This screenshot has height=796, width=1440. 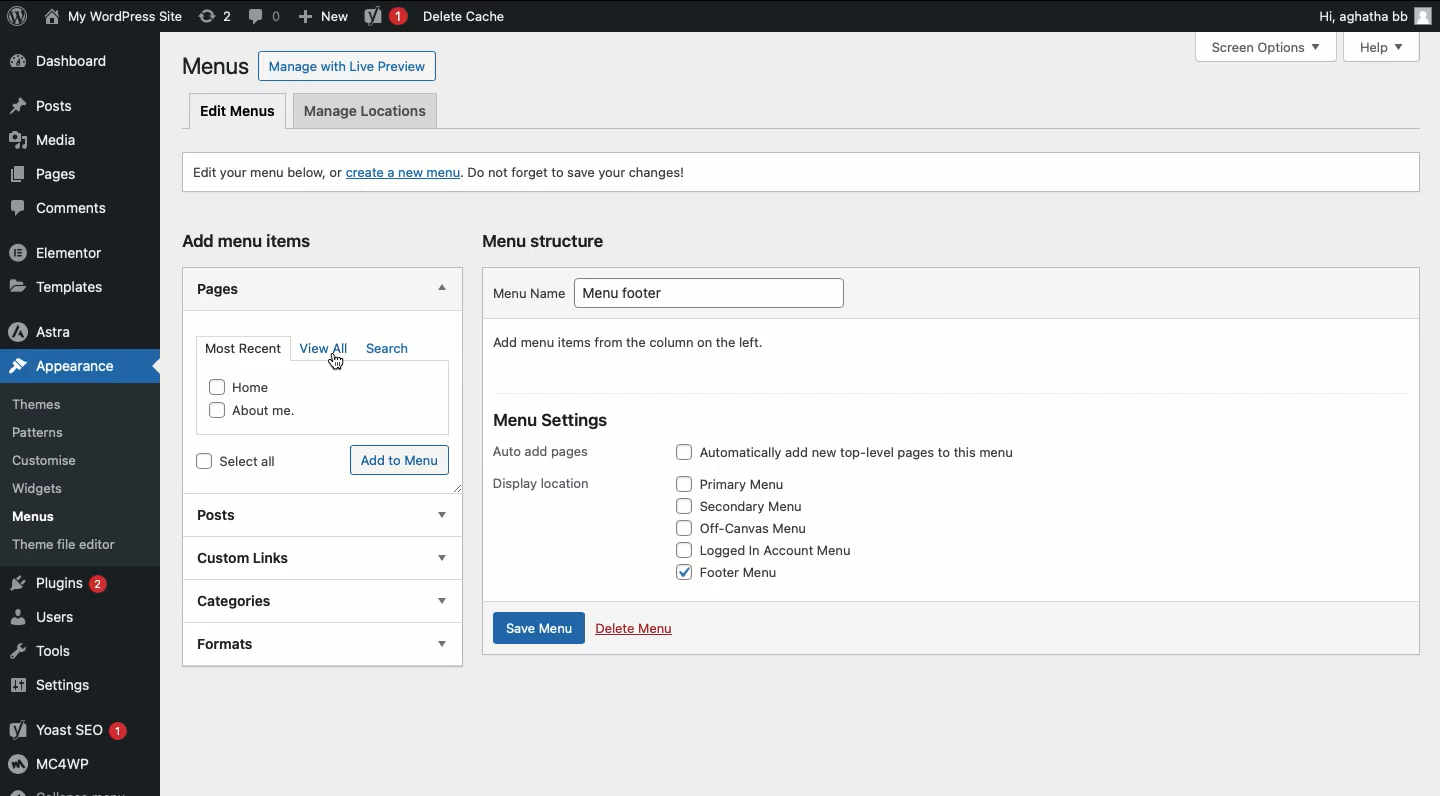 I want to click on Display location, so click(x=537, y=485).